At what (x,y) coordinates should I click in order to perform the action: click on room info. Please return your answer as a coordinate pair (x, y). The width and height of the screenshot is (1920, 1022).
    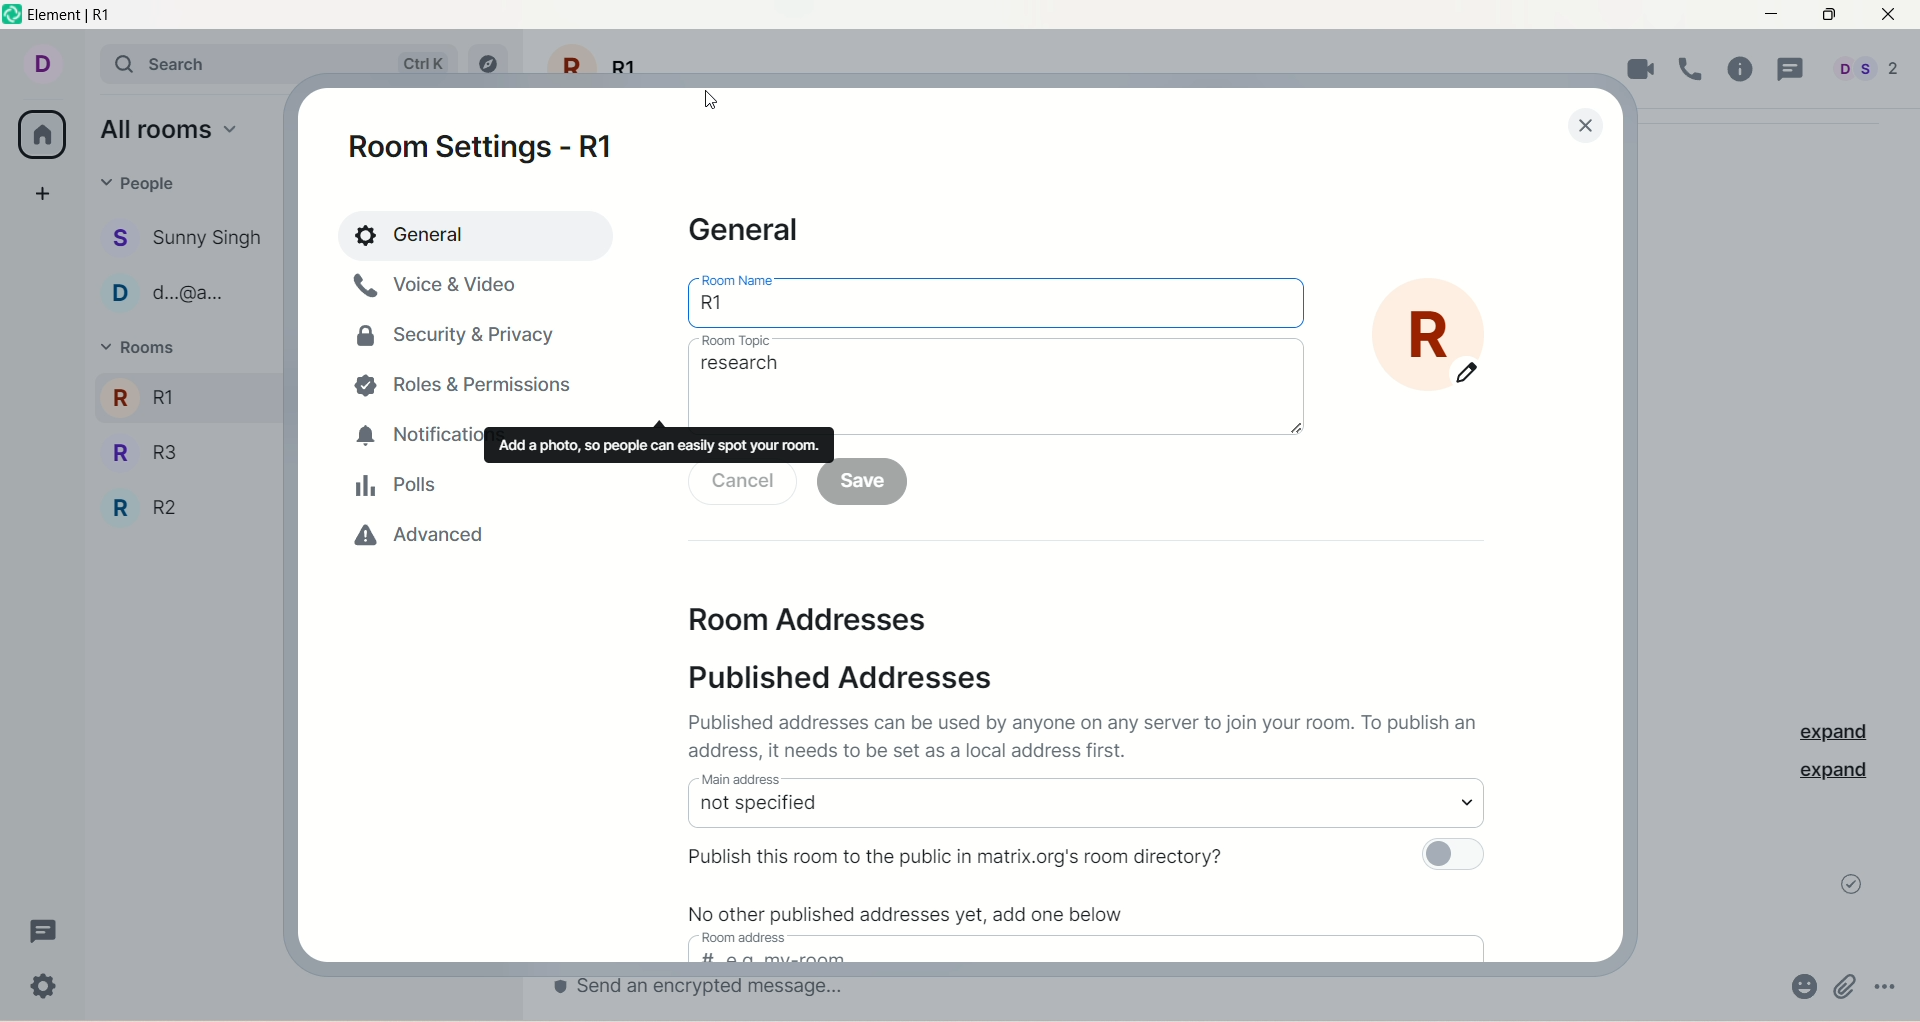
    Looking at the image, I should click on (1744, 69).